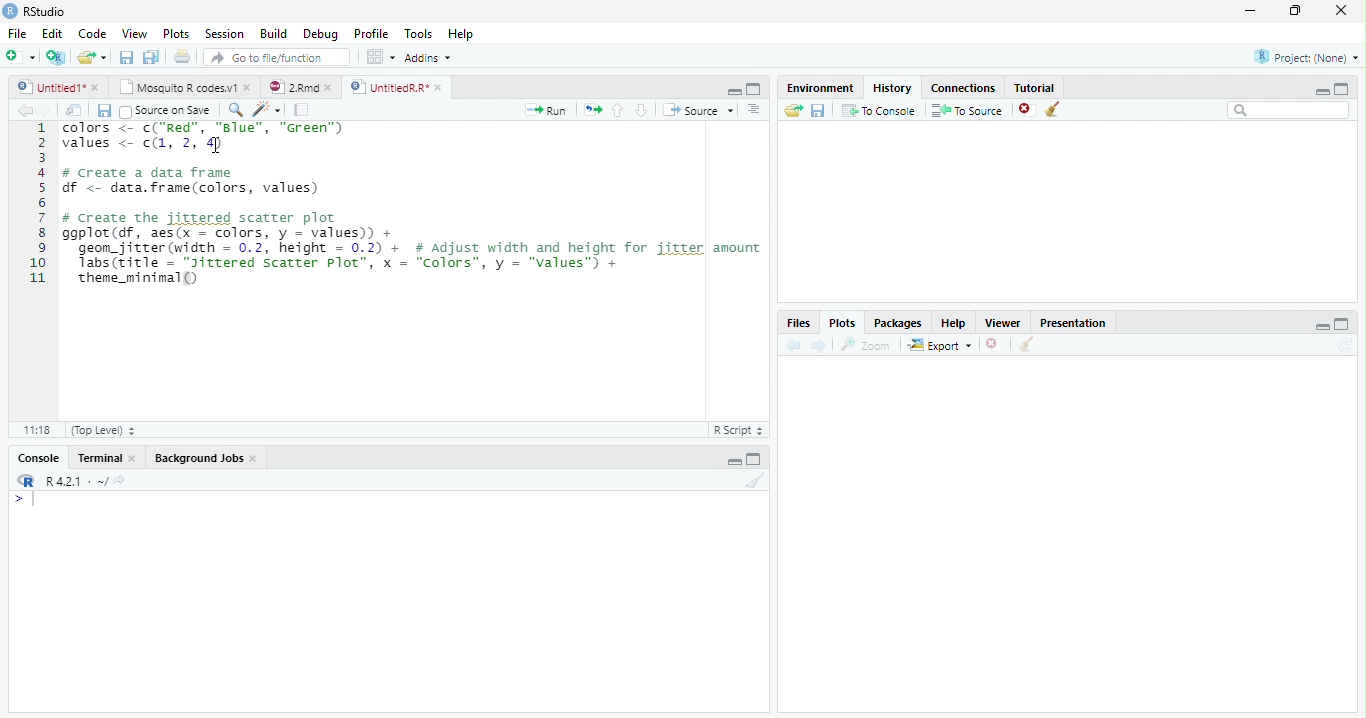 The image size is (1366, 718). I want to click on close, so click(438, 88).